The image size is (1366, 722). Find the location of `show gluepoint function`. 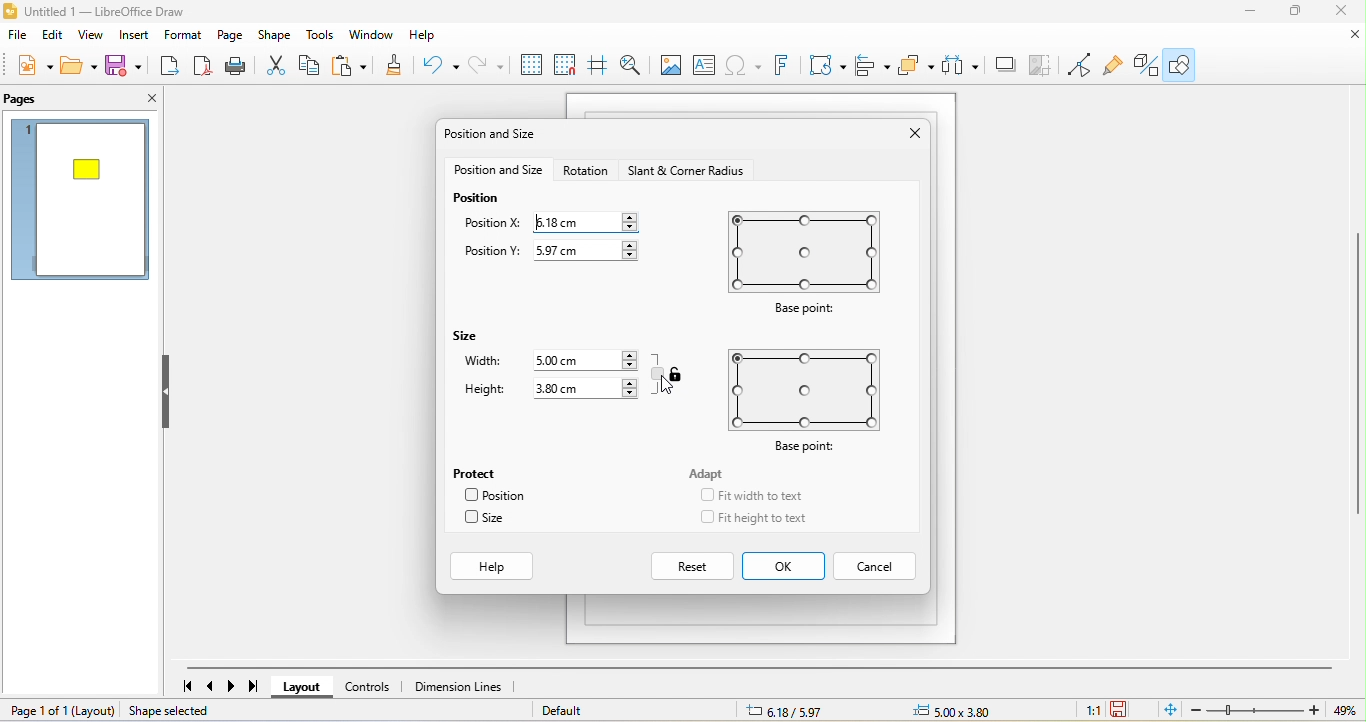

show gluepoint function is located at coordinates (1114, 64).